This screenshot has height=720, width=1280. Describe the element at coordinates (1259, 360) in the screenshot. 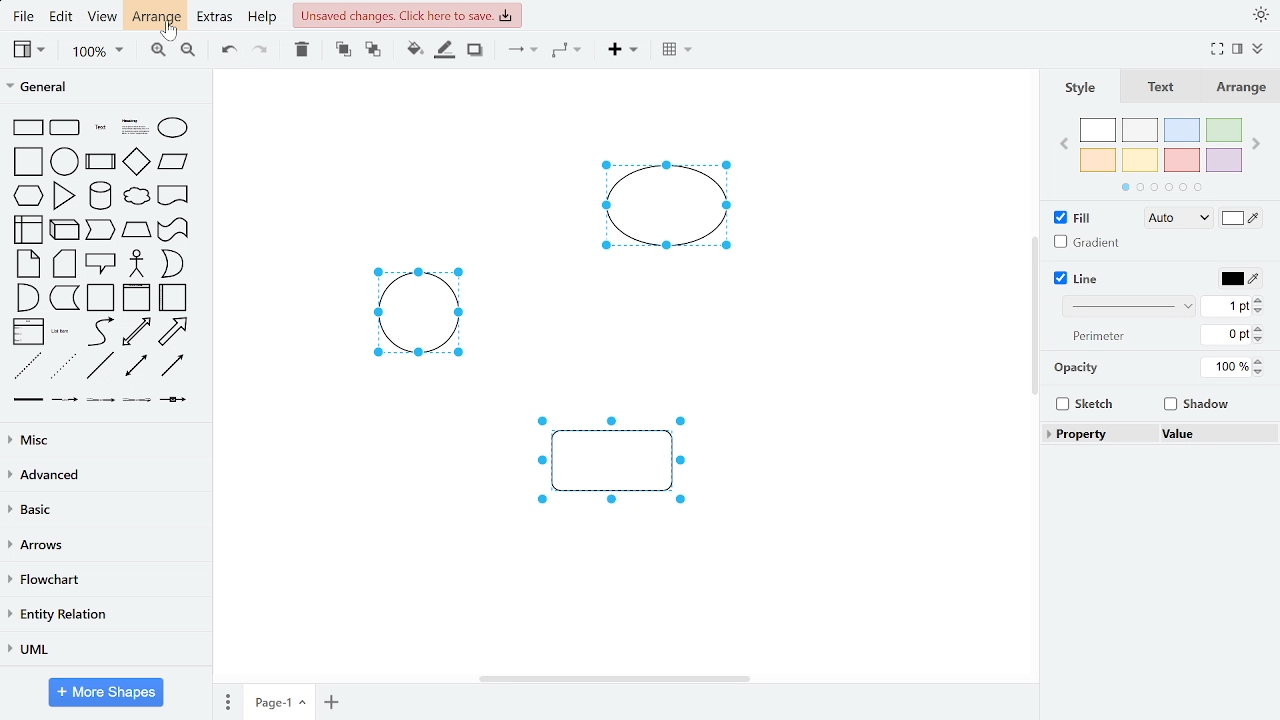

I see `increase opacity` at that location.